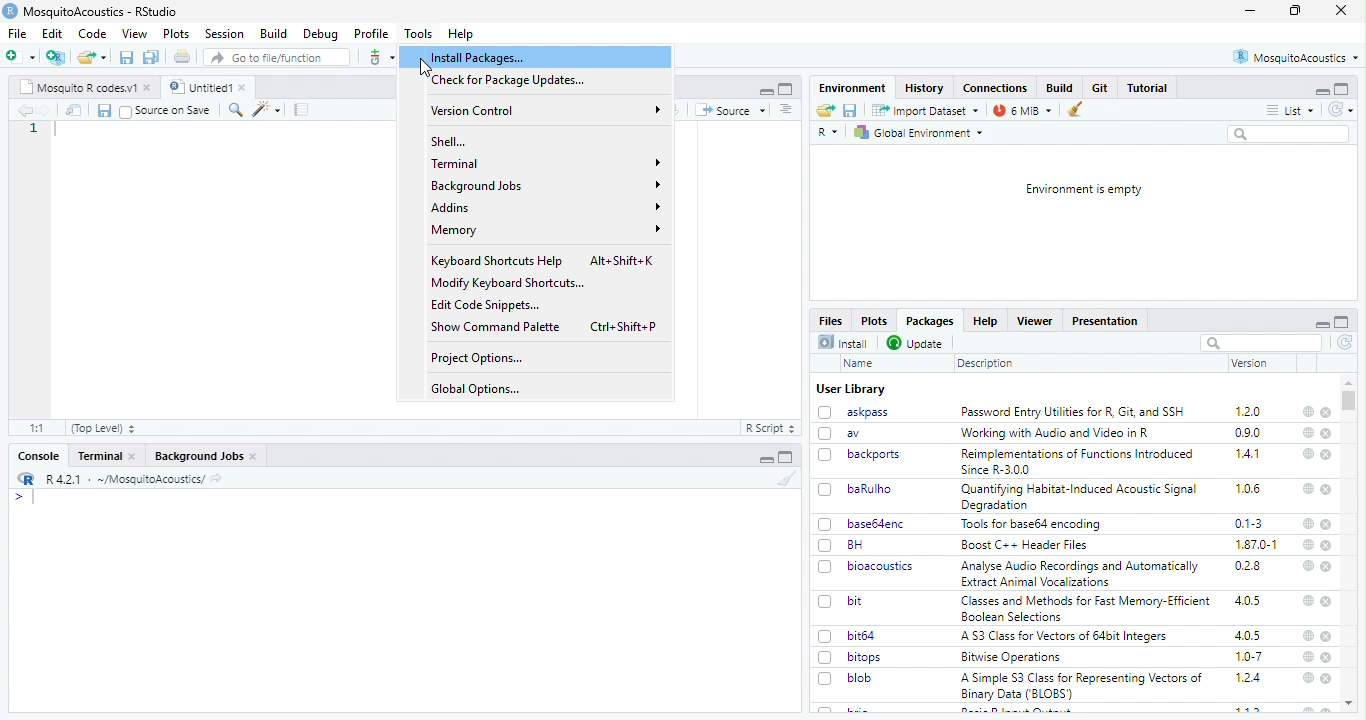 This screenshot has height=720, width=1366. I want to click on install, so click(845, 343).